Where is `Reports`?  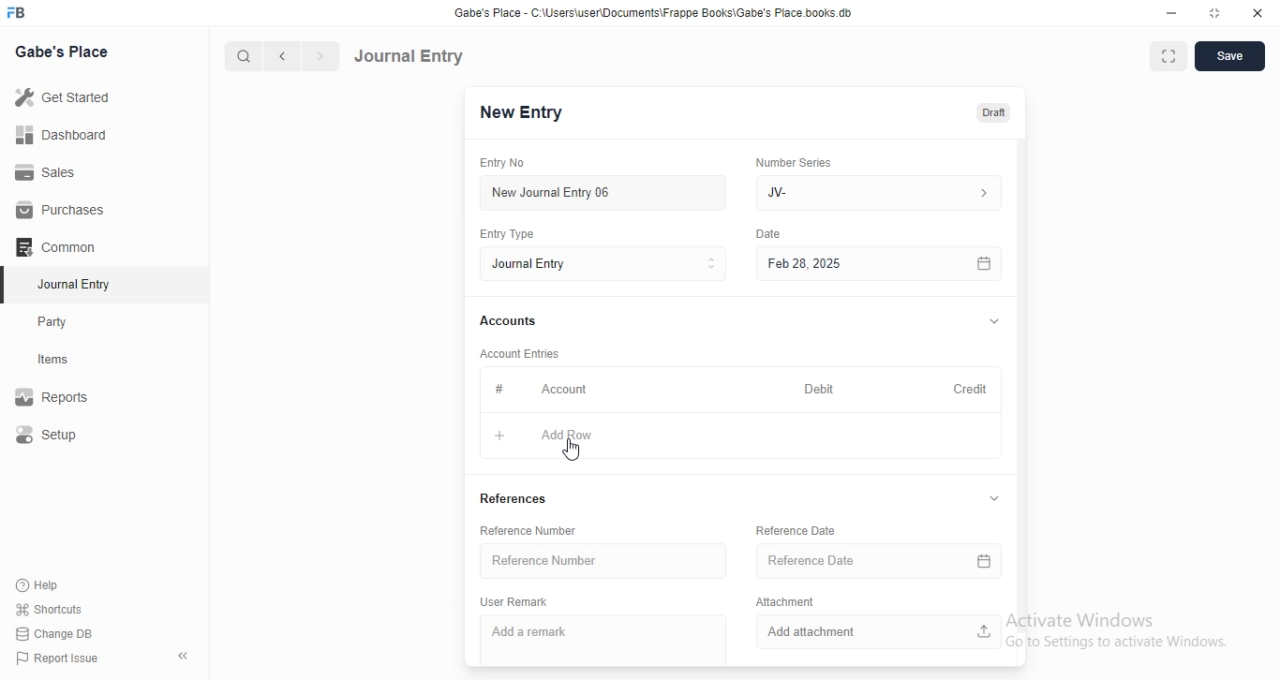
Reports is located at coordinates (65, 399).